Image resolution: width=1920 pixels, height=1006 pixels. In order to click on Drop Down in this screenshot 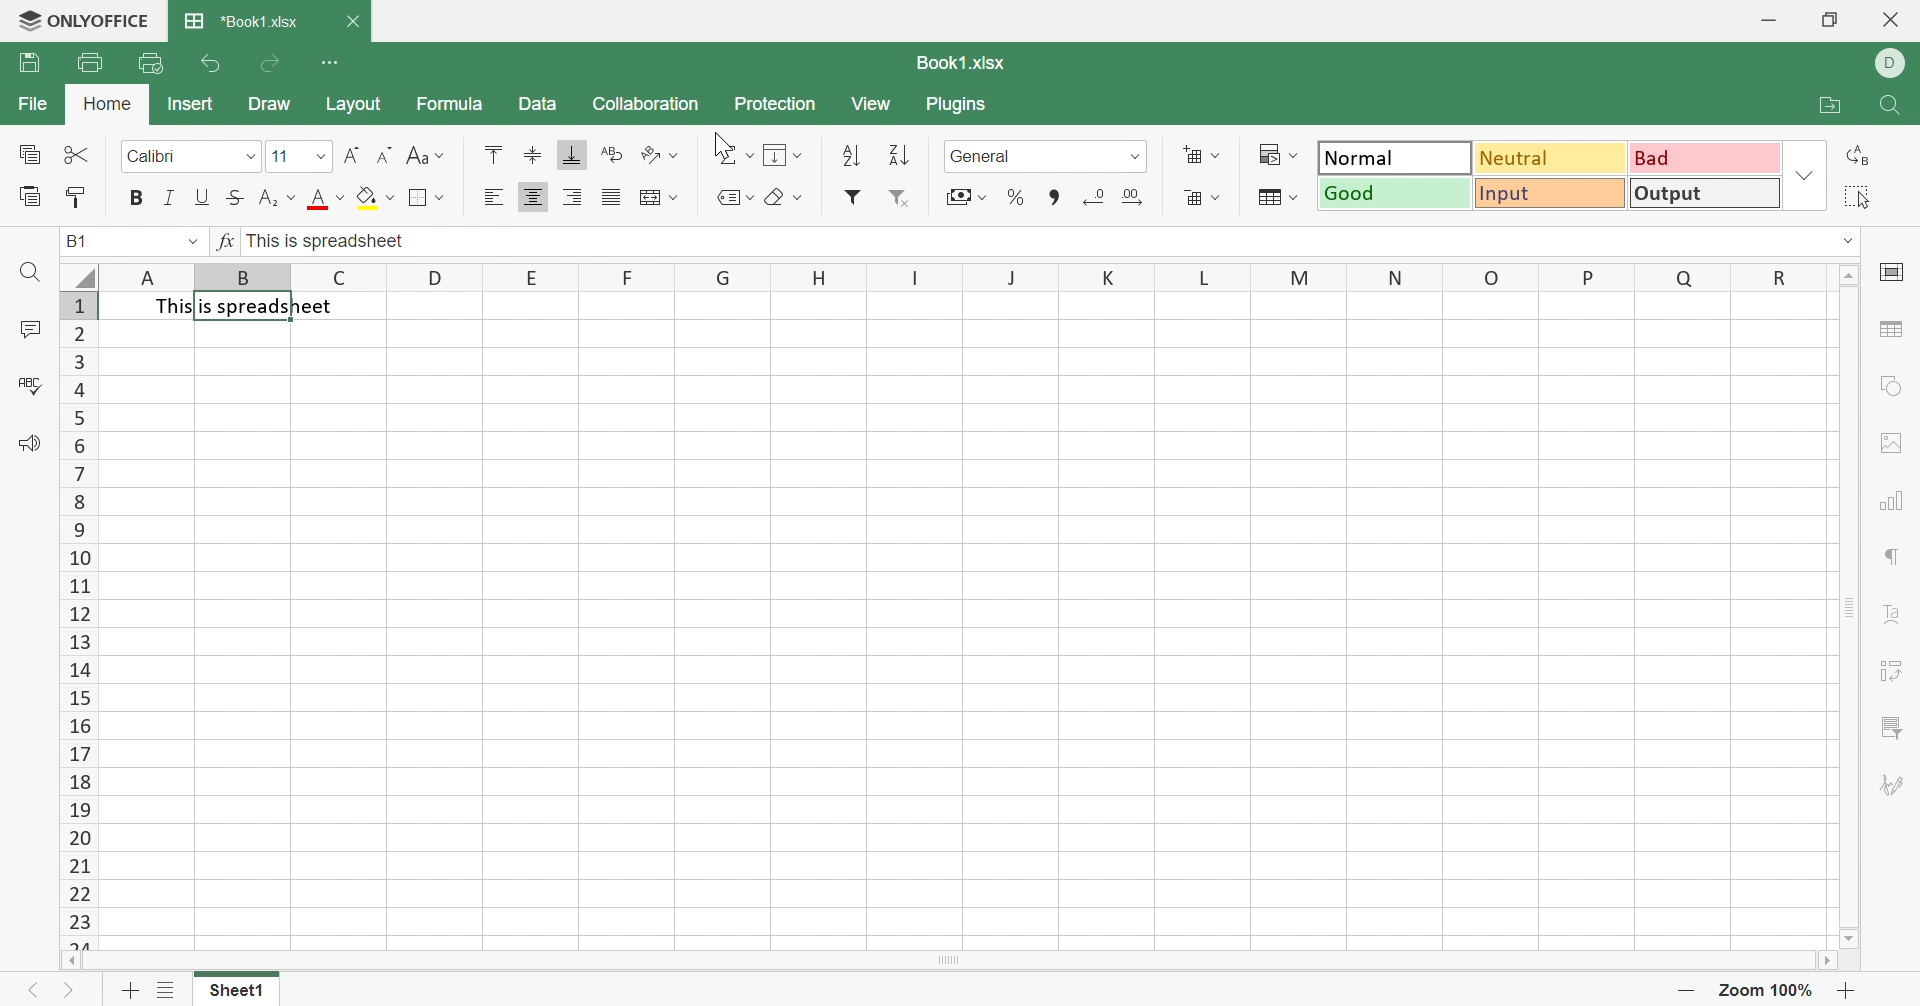, I will do `click(1842, 241)`.